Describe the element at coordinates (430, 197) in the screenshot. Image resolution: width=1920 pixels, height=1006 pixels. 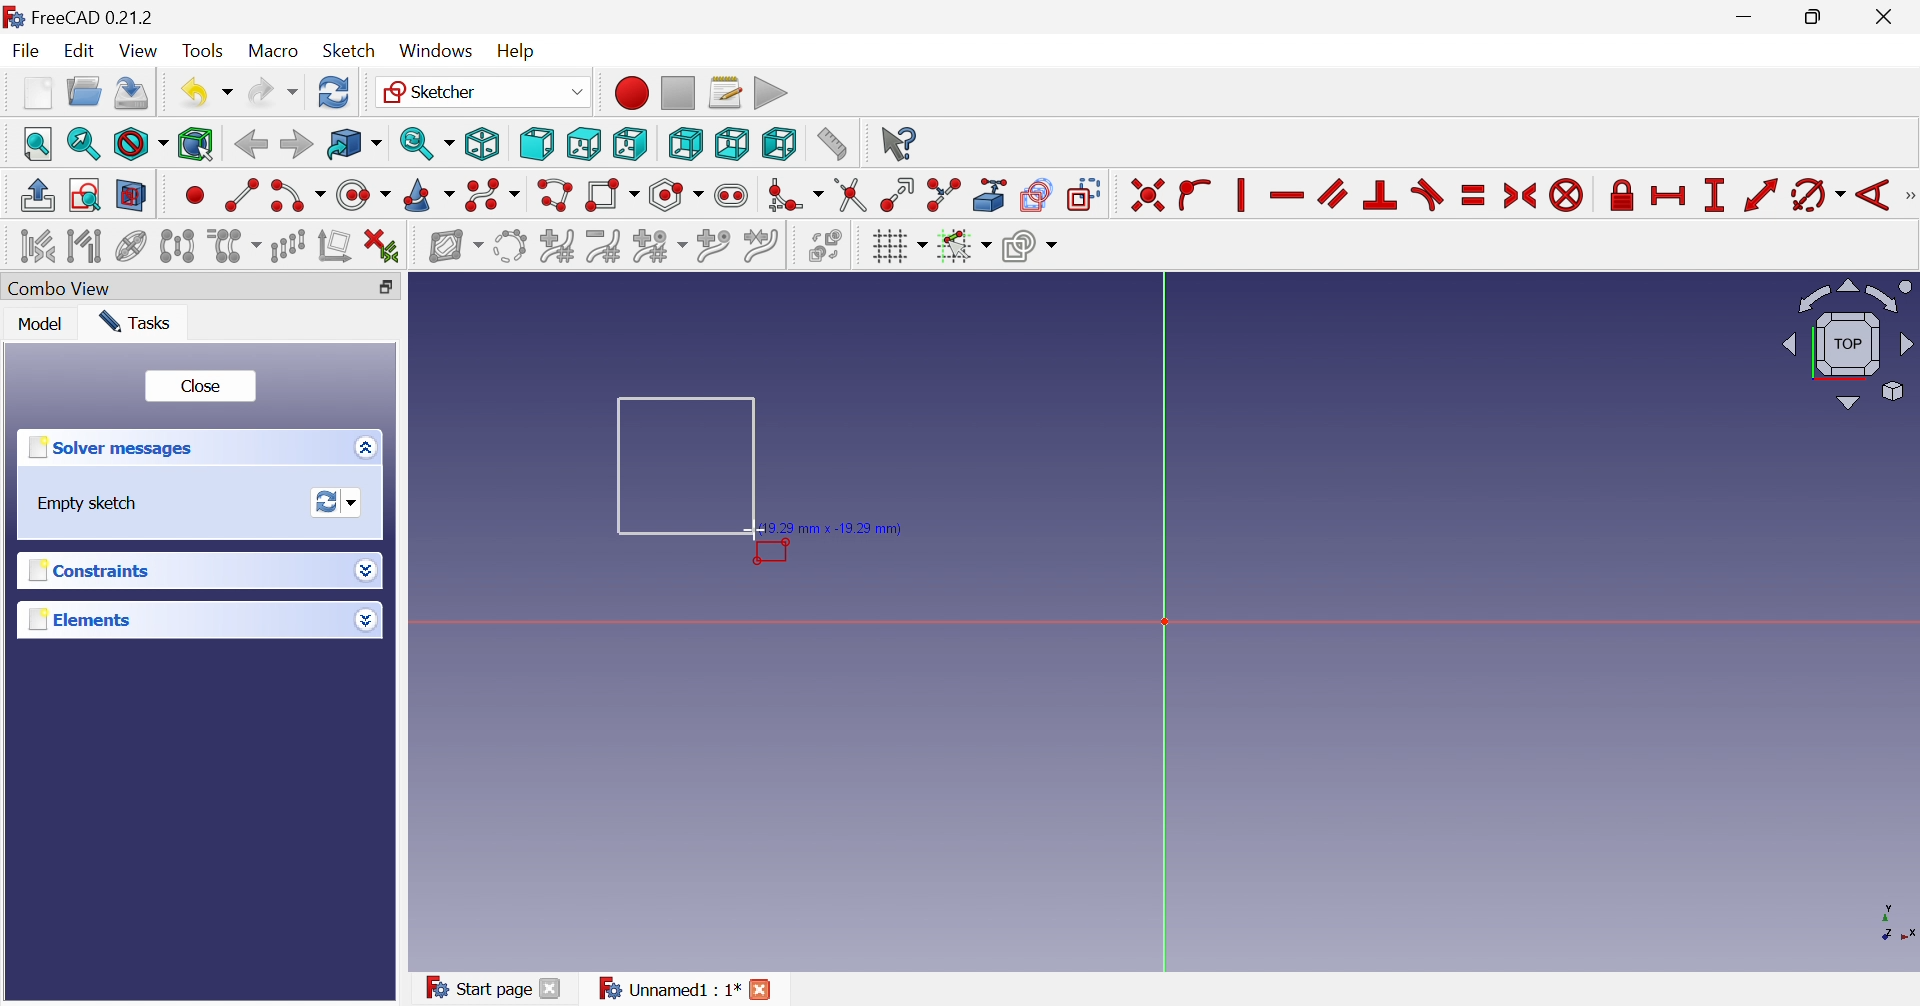
I see `Create conic` at that location.